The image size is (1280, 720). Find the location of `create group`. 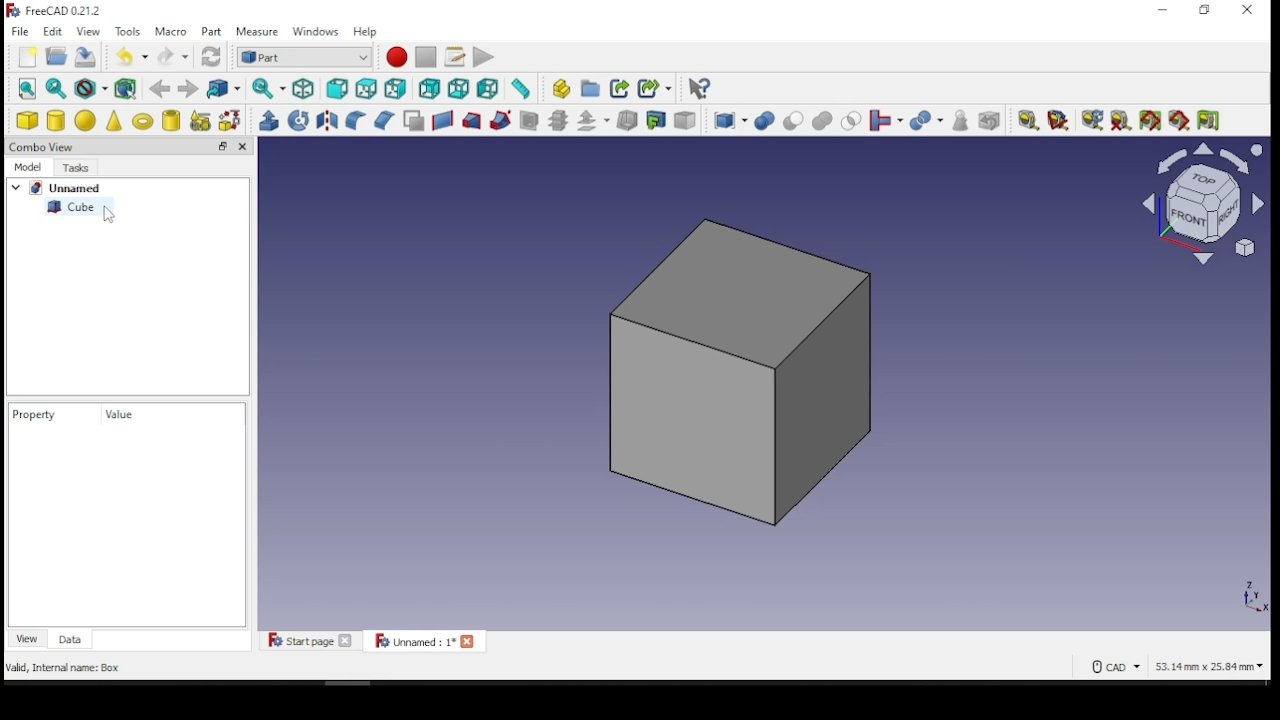

create group is located at coordinates (588, 88).